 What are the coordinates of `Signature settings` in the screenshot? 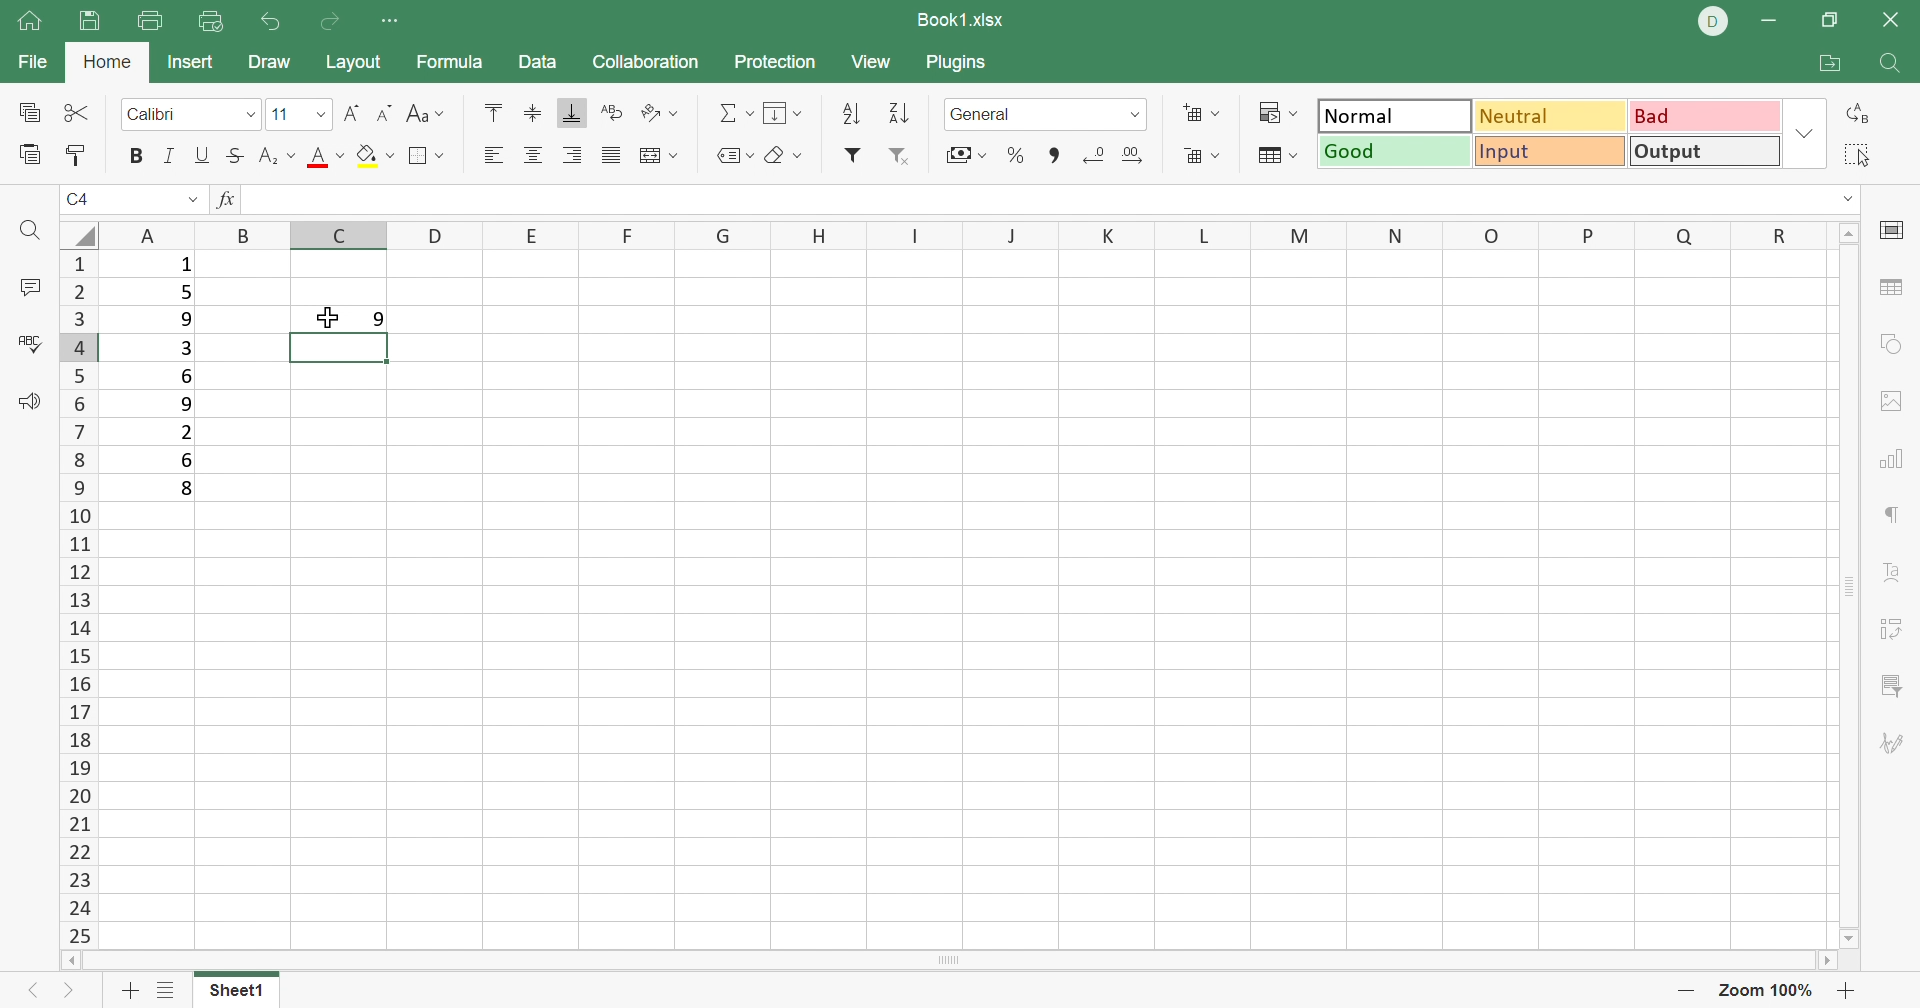 It's located at (1894, 745).